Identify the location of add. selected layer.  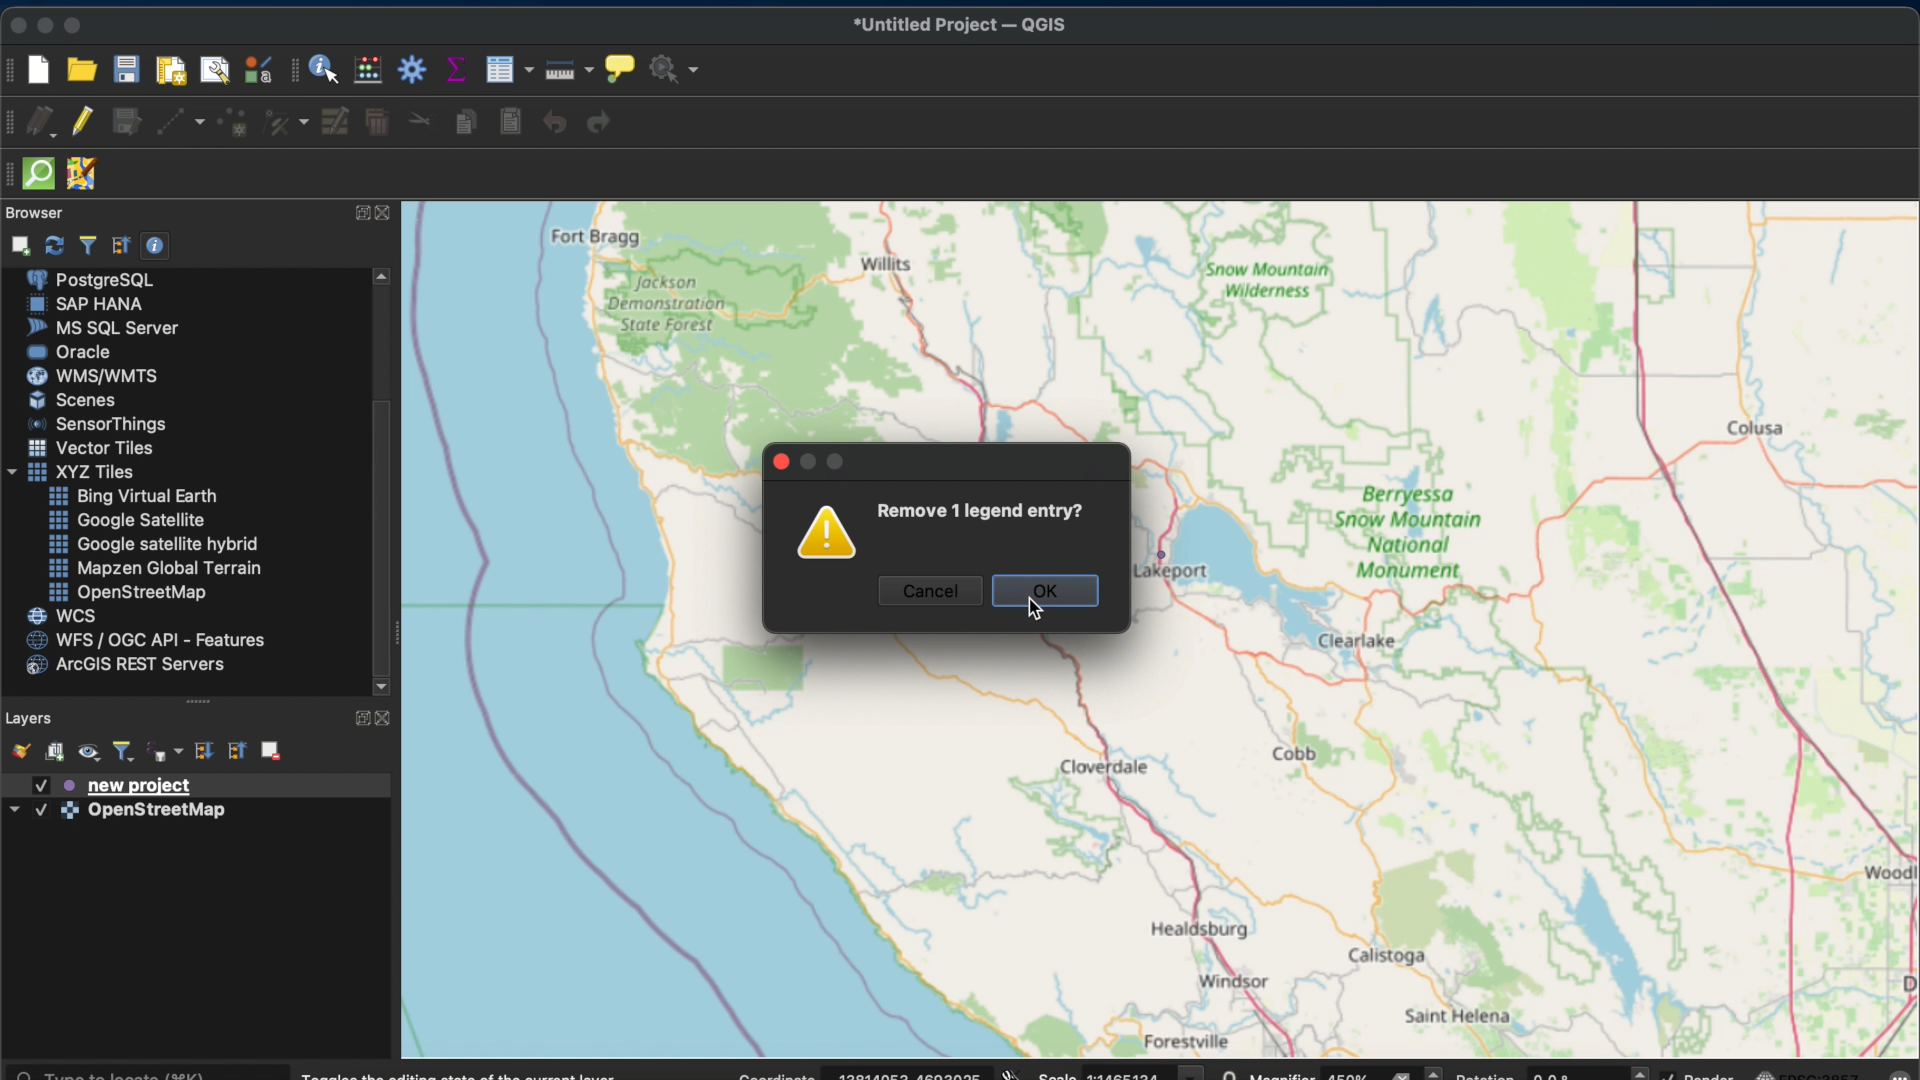
(17, 243).